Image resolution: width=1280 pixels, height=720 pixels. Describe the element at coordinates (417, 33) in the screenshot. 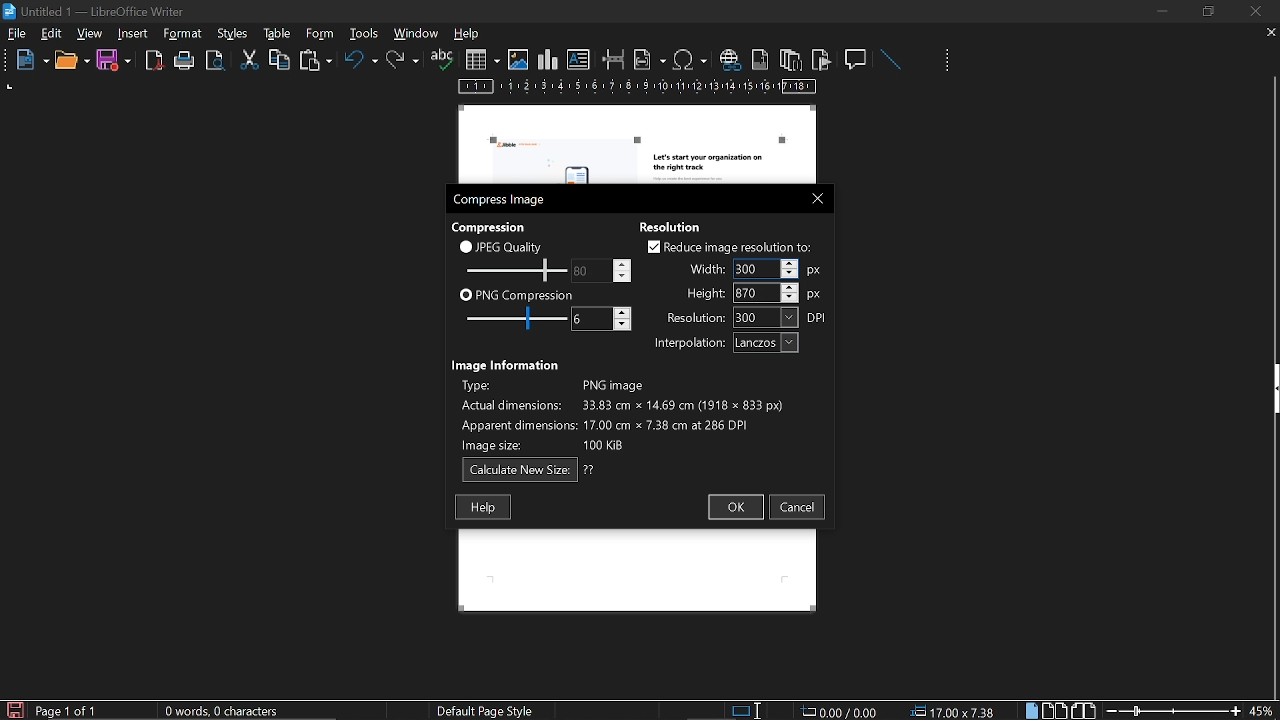

I see `window` at that location.